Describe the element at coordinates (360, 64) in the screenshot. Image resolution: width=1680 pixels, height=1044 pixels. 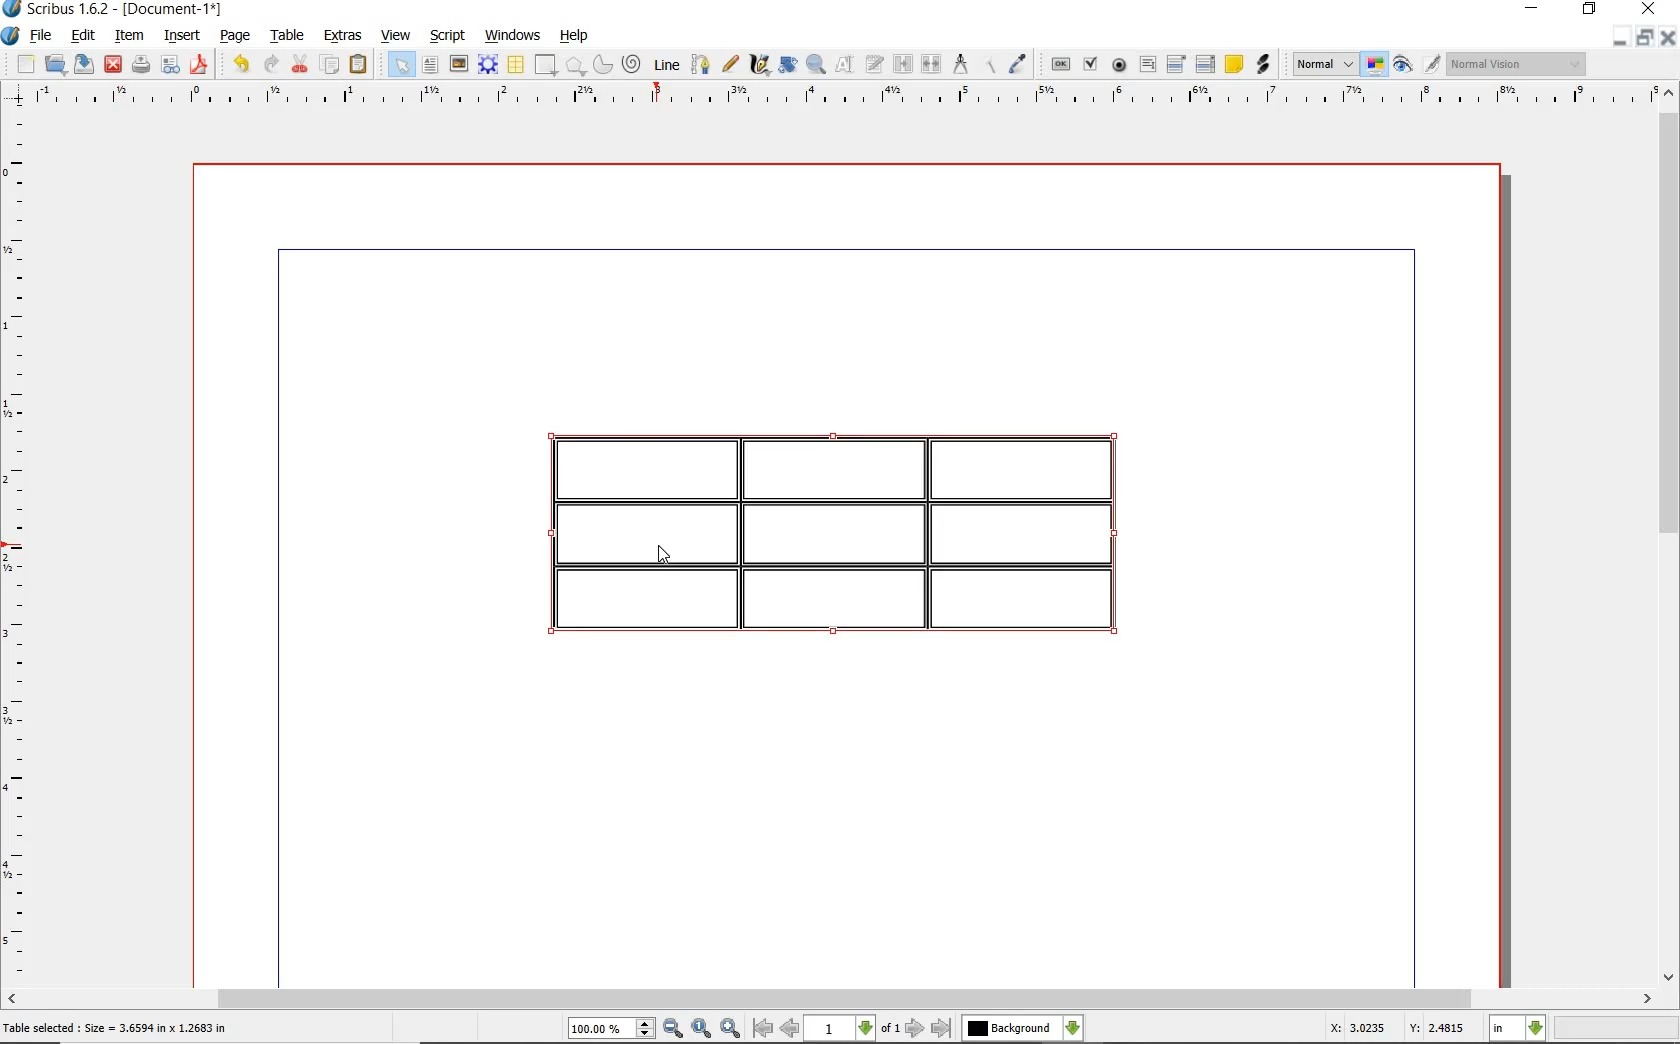
I see `paste` at that location.